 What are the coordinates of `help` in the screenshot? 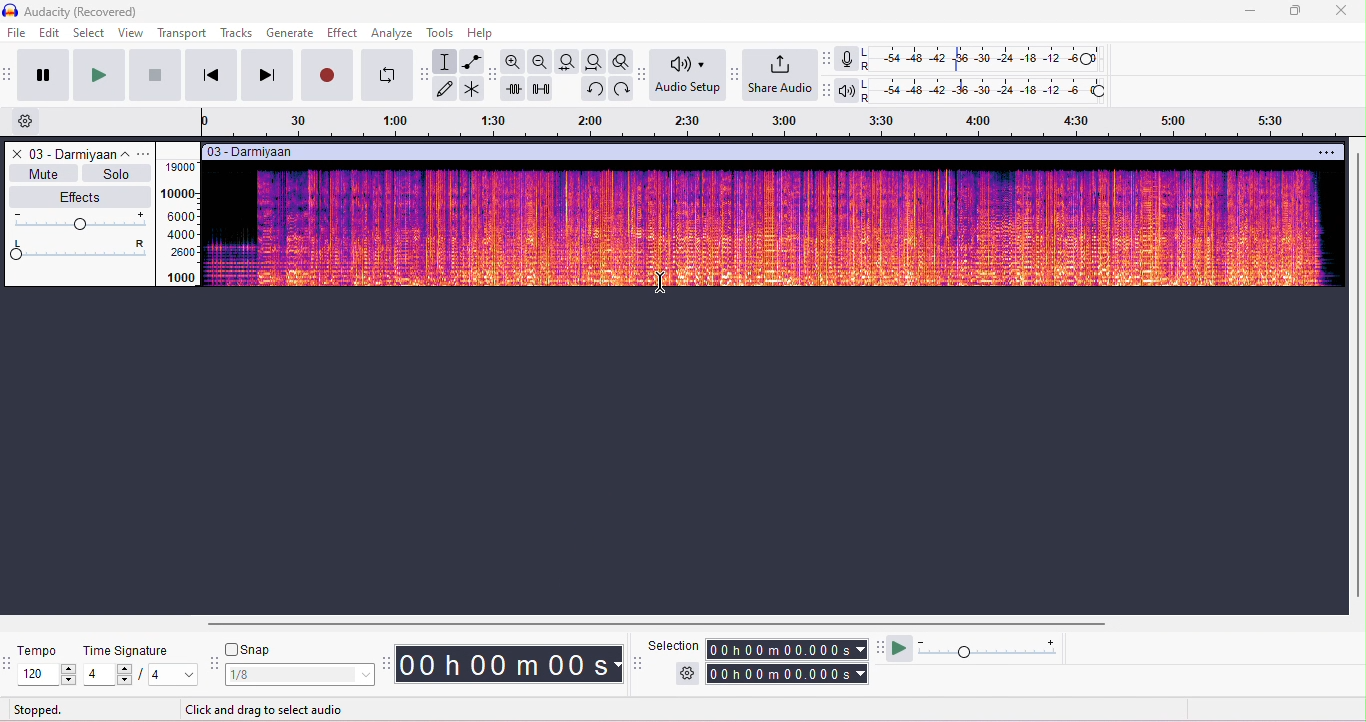 It's located at (482, 34).